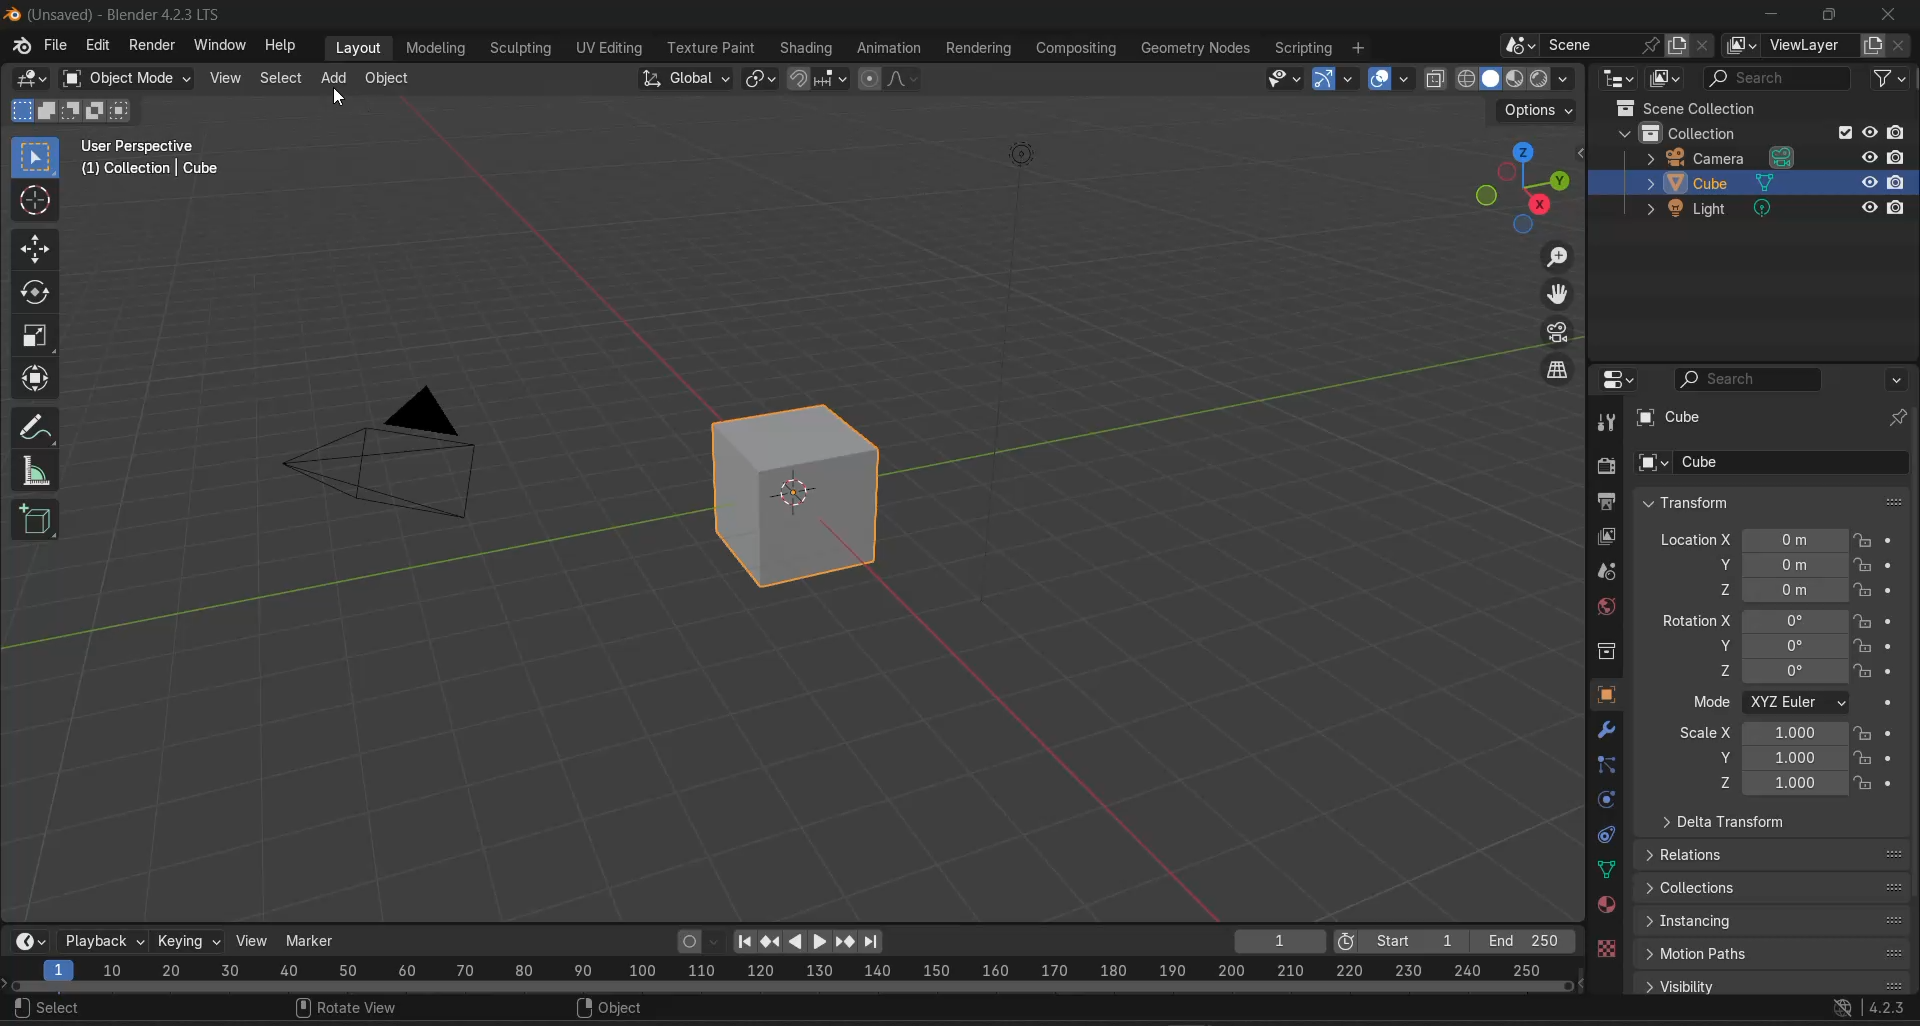  Describe the element at coordinates (1892, 733) in the screenshot. I see `animate property` at that location.